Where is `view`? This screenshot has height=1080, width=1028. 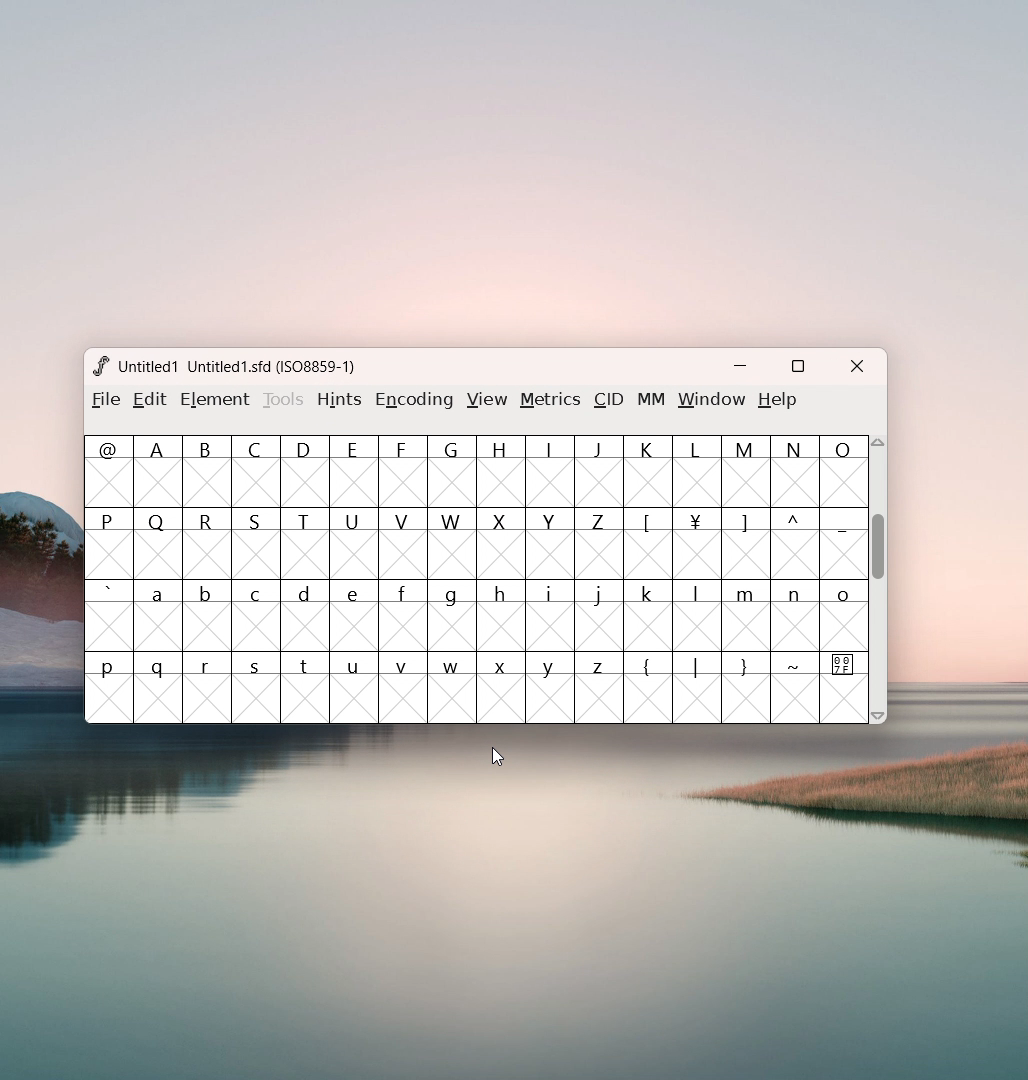 view is located at coordinates (487, 400).